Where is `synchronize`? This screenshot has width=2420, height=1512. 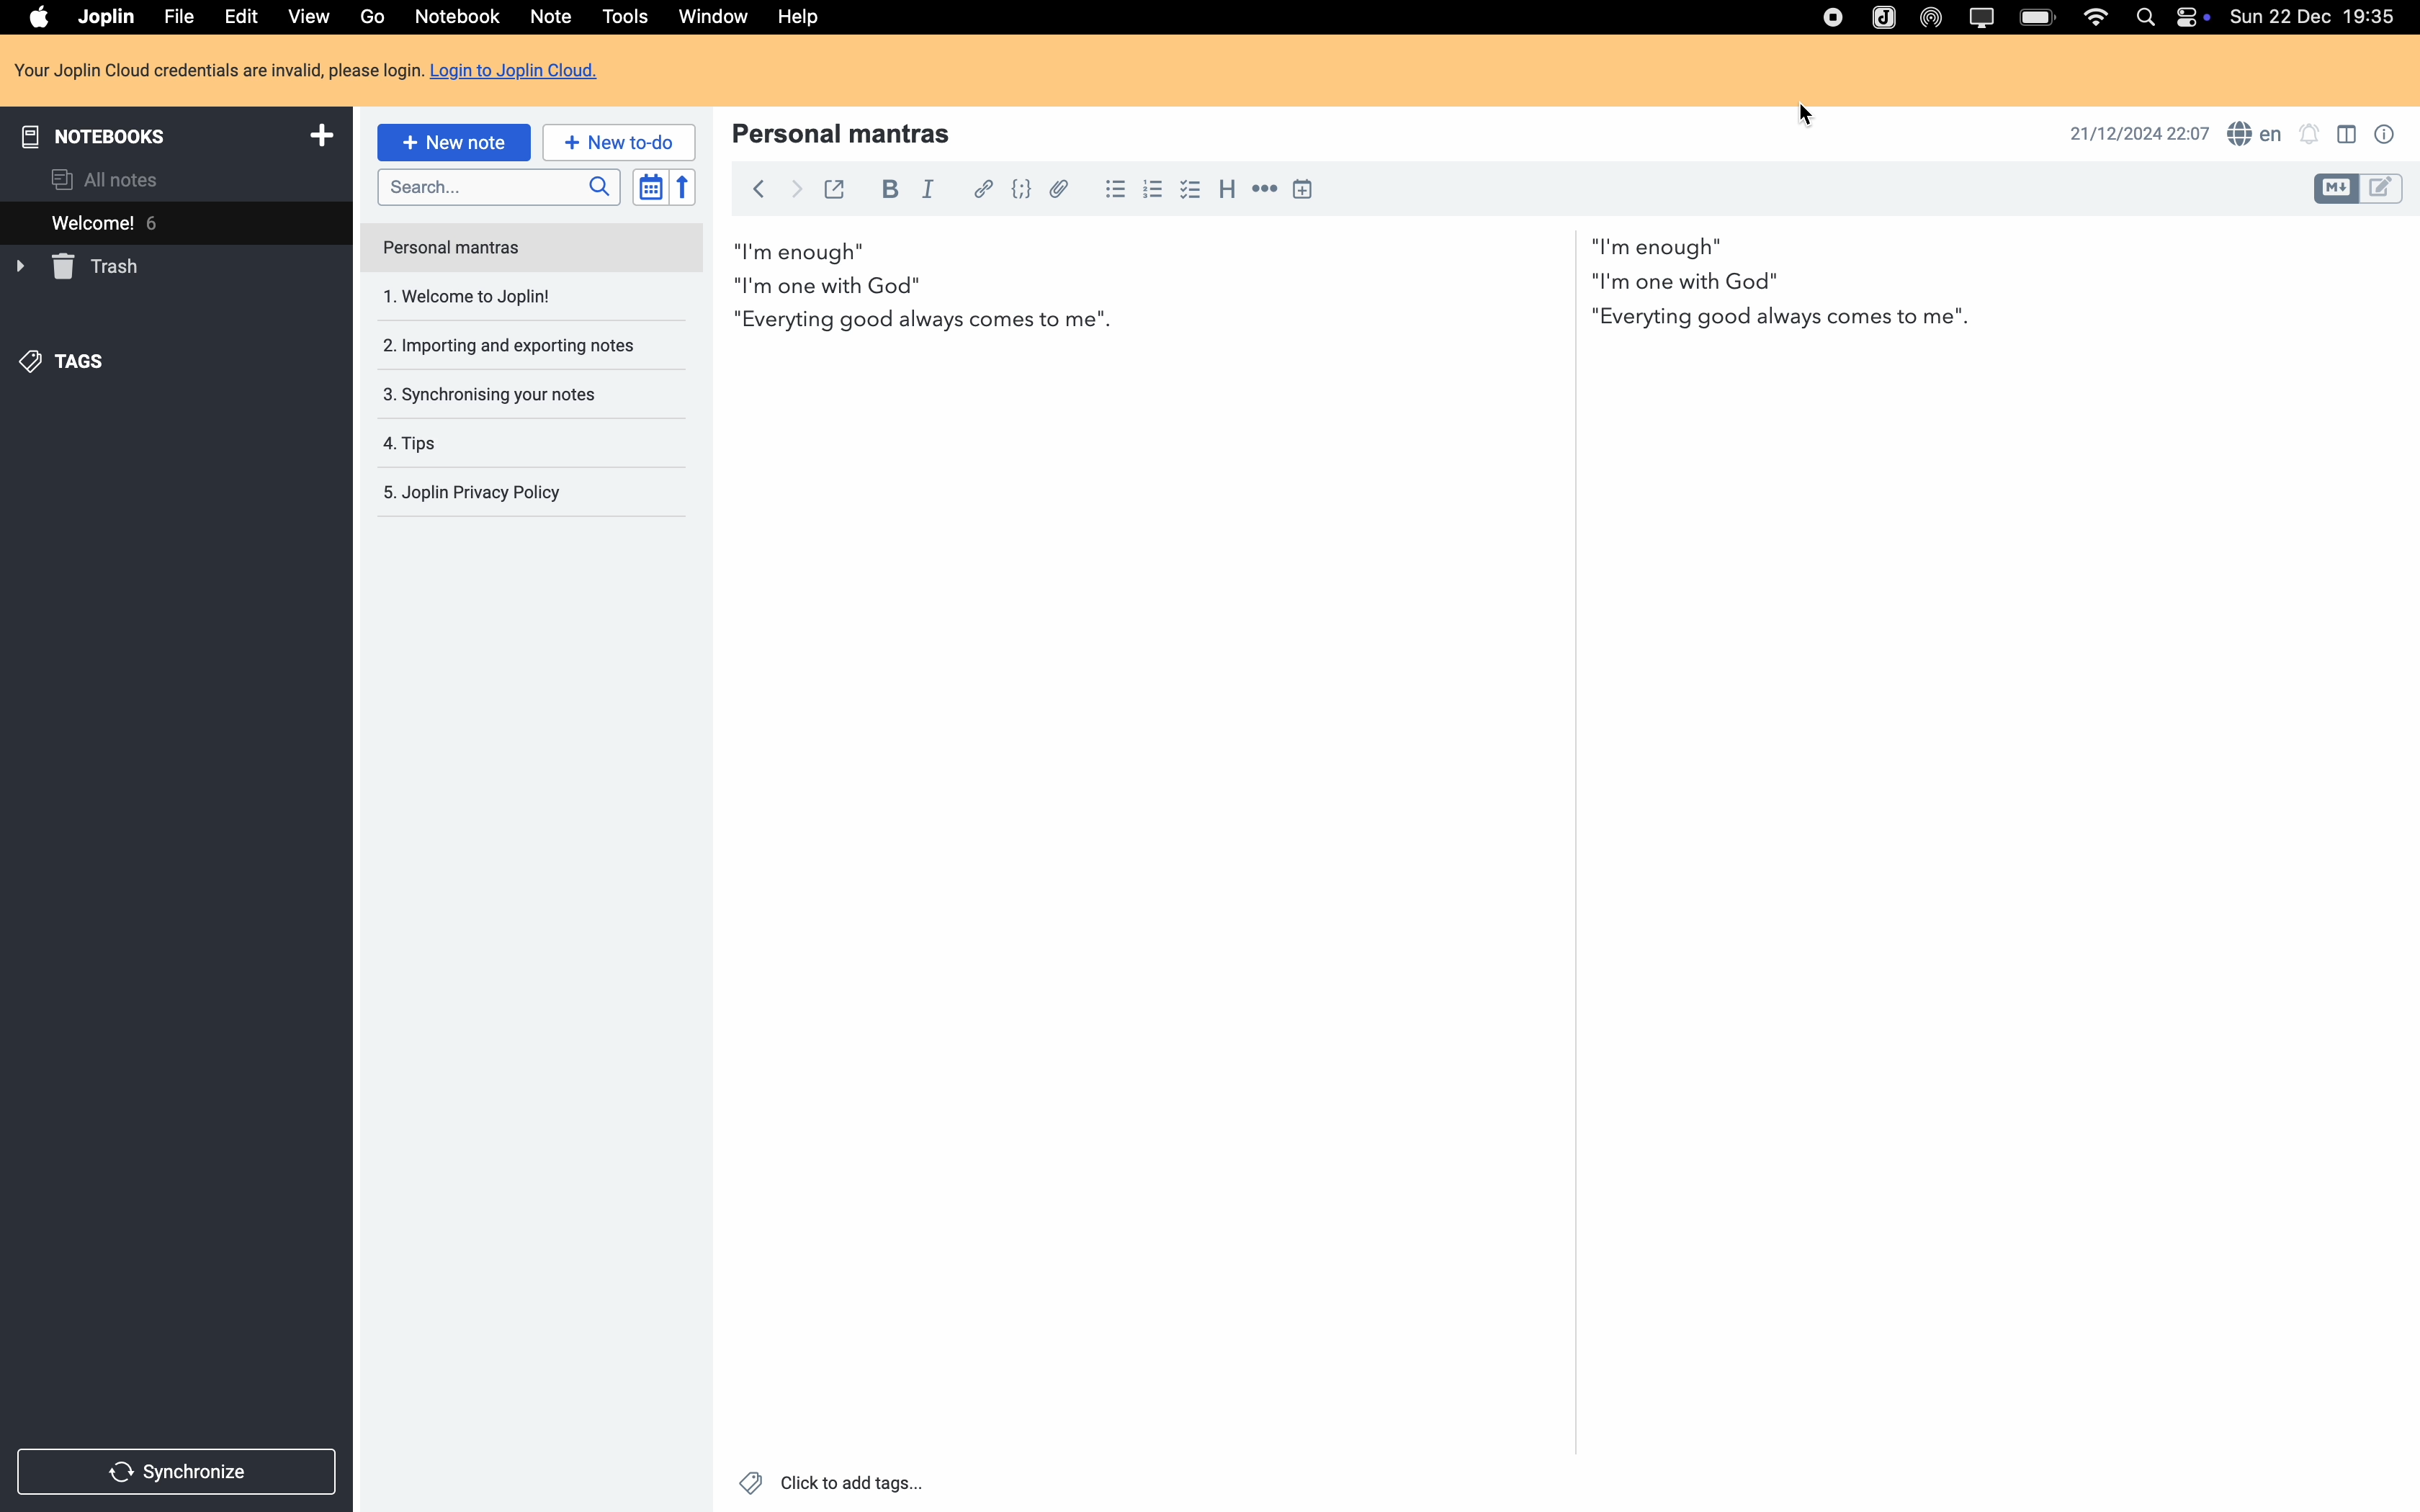
synchronize is located at coordinates (174, 1475).